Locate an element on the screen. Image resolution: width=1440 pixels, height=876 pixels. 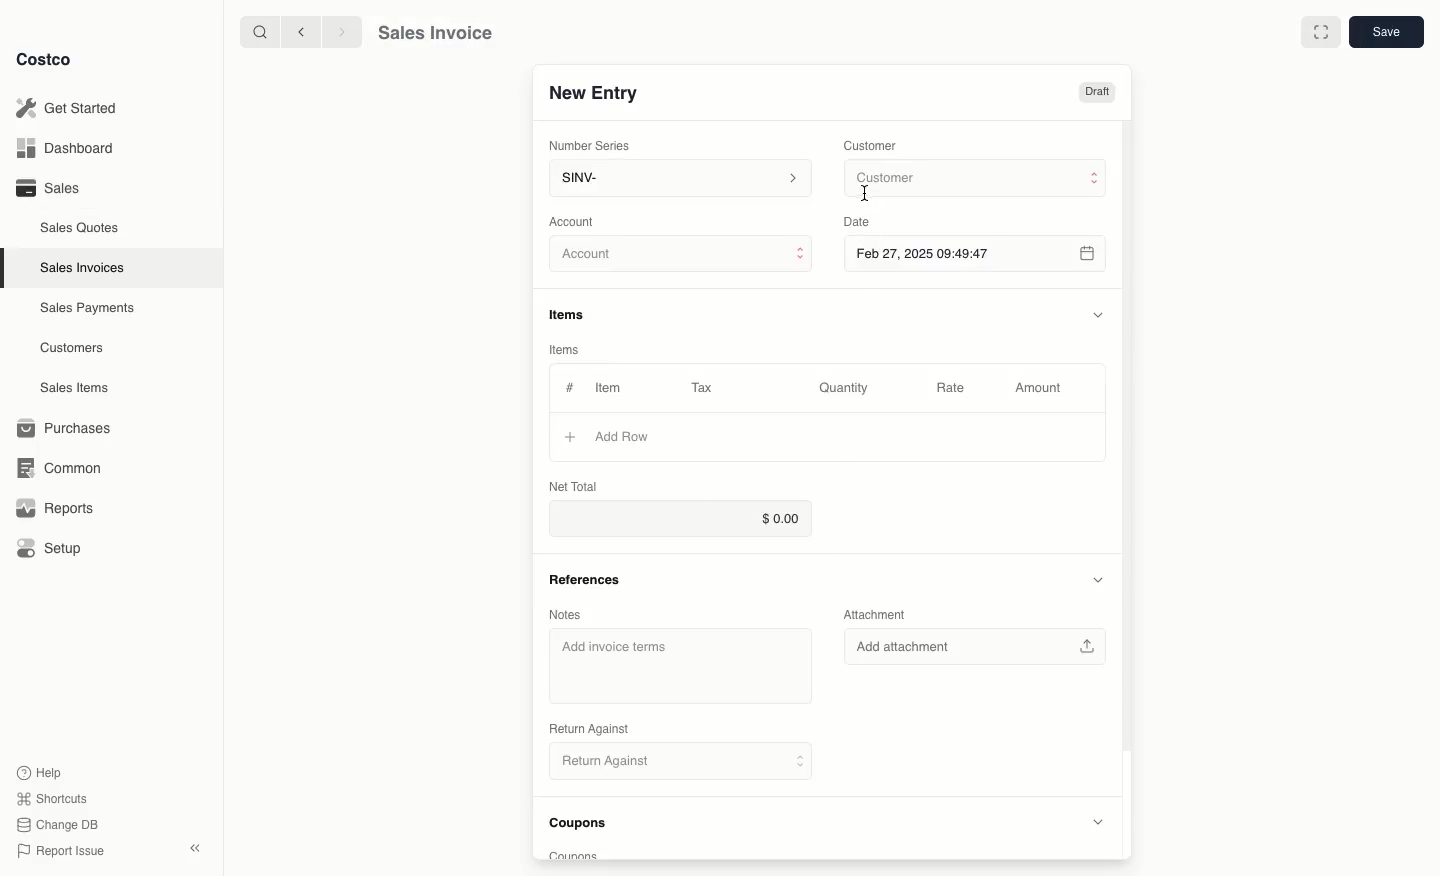
Hashtag is located at coordinates (569, 388).